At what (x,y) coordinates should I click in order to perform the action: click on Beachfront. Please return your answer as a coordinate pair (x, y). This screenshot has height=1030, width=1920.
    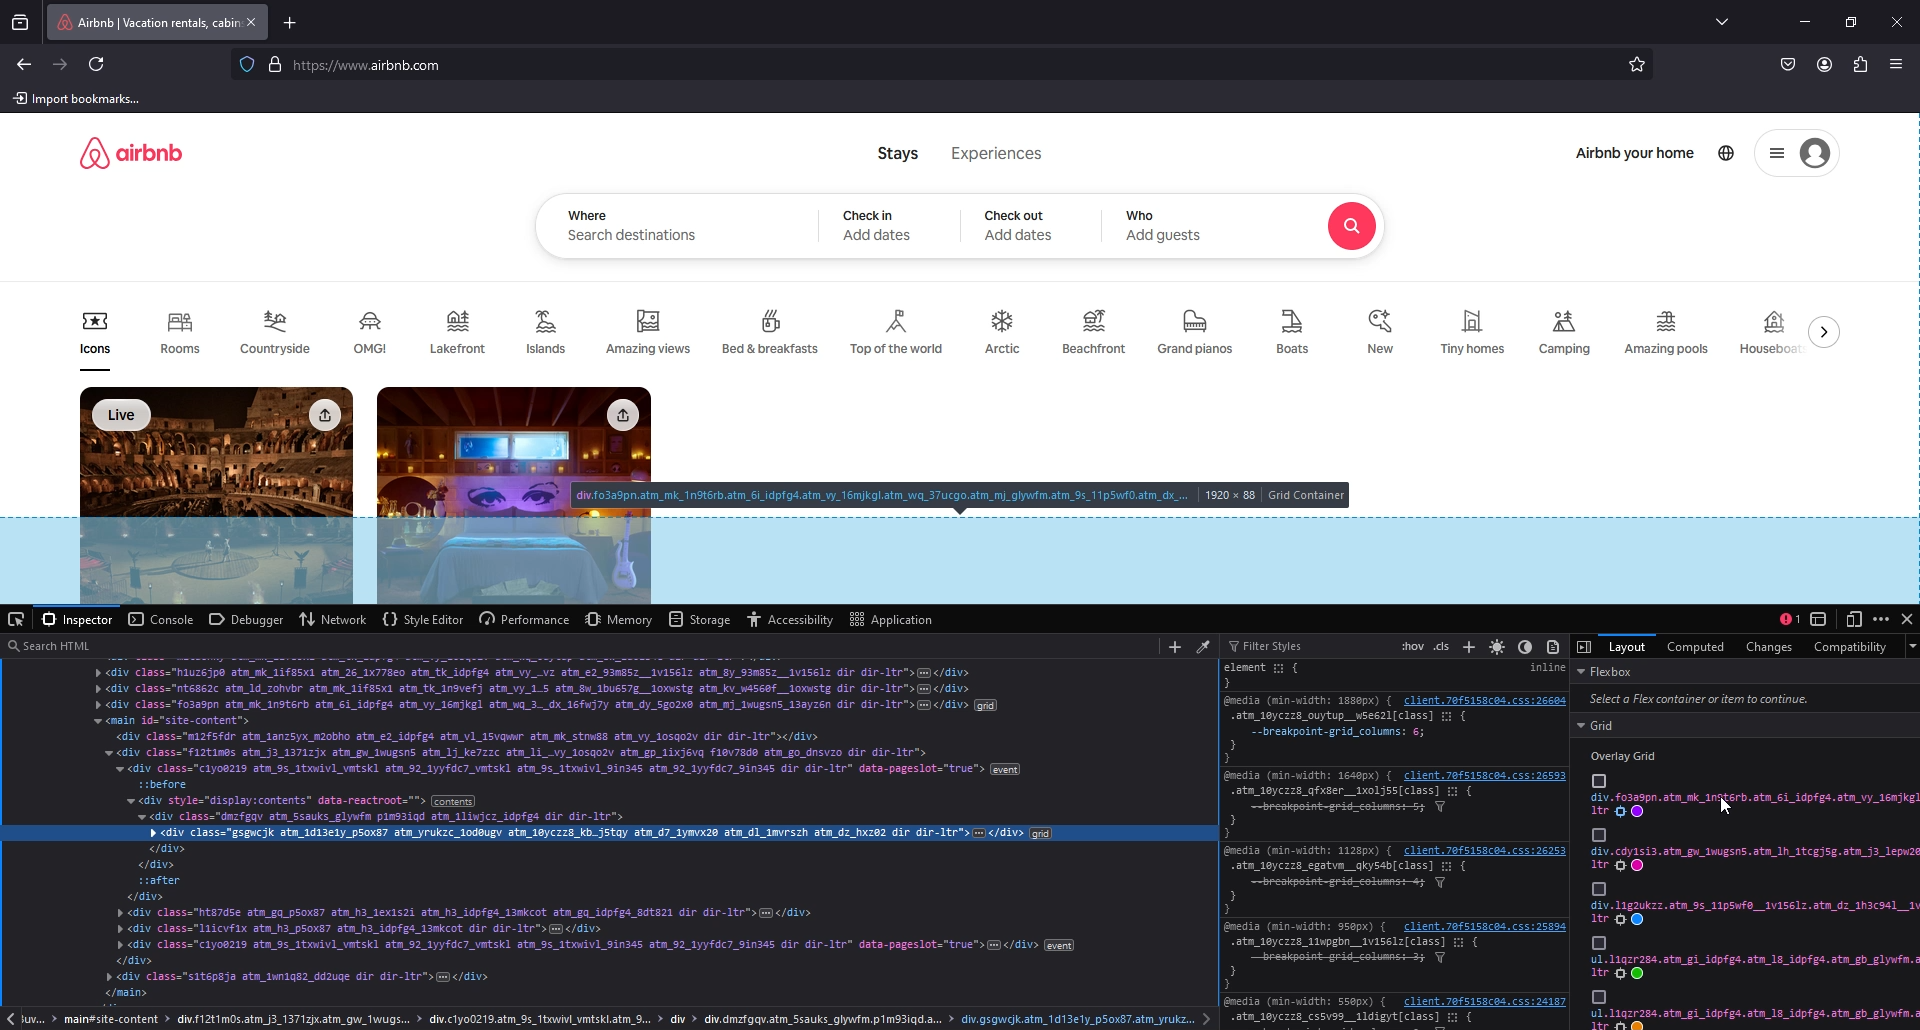
    Looking at the image, I should click on (1095, 334).